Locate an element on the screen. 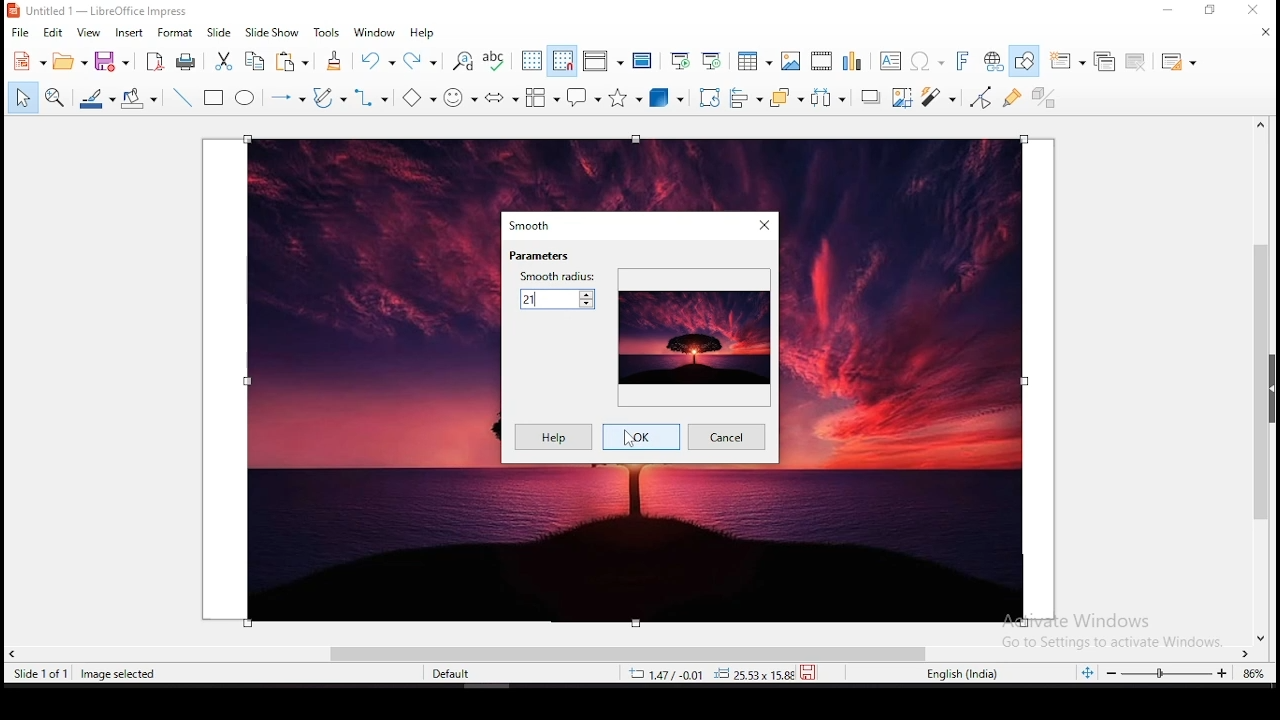 This screenshot has height=720, width=1280. slide 1 of 1 is located at coordinates (44, 674).